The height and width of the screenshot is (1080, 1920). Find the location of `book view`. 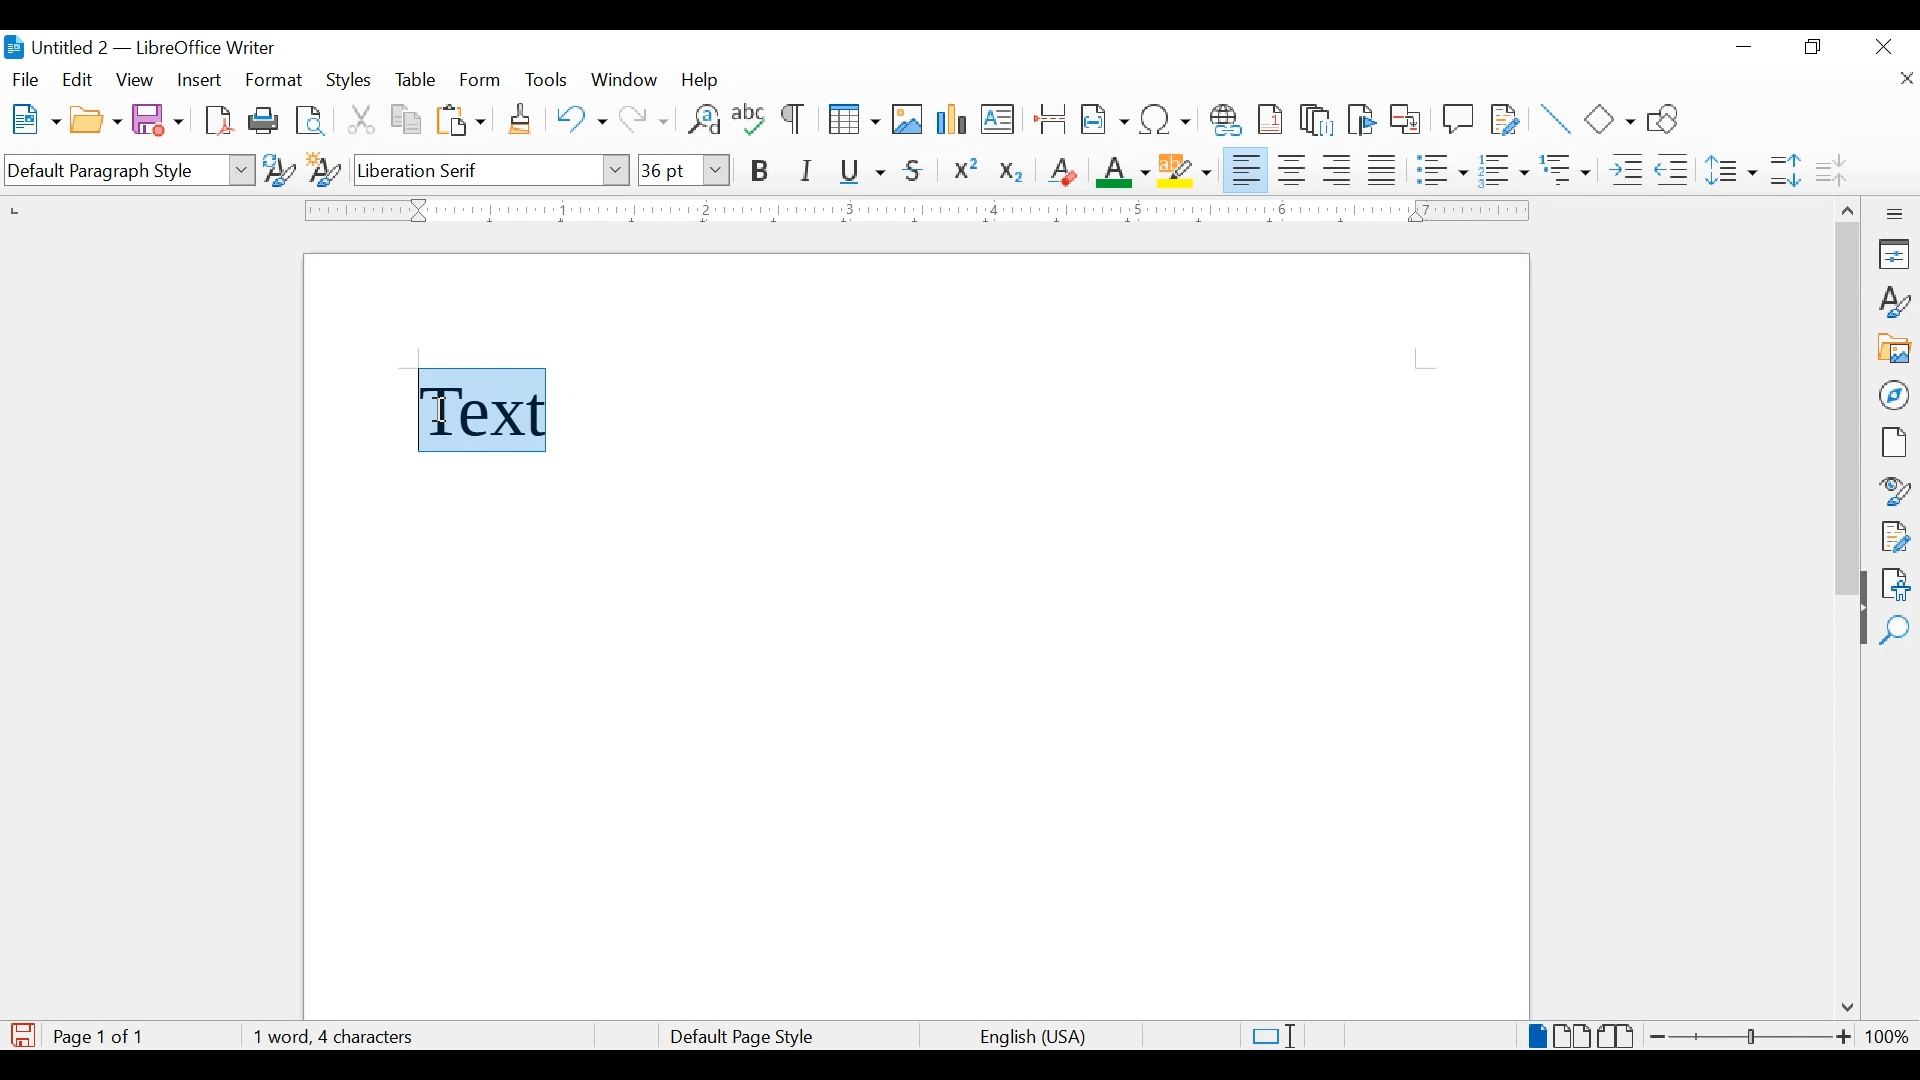

book view is located at coordinates (1619, 1036).